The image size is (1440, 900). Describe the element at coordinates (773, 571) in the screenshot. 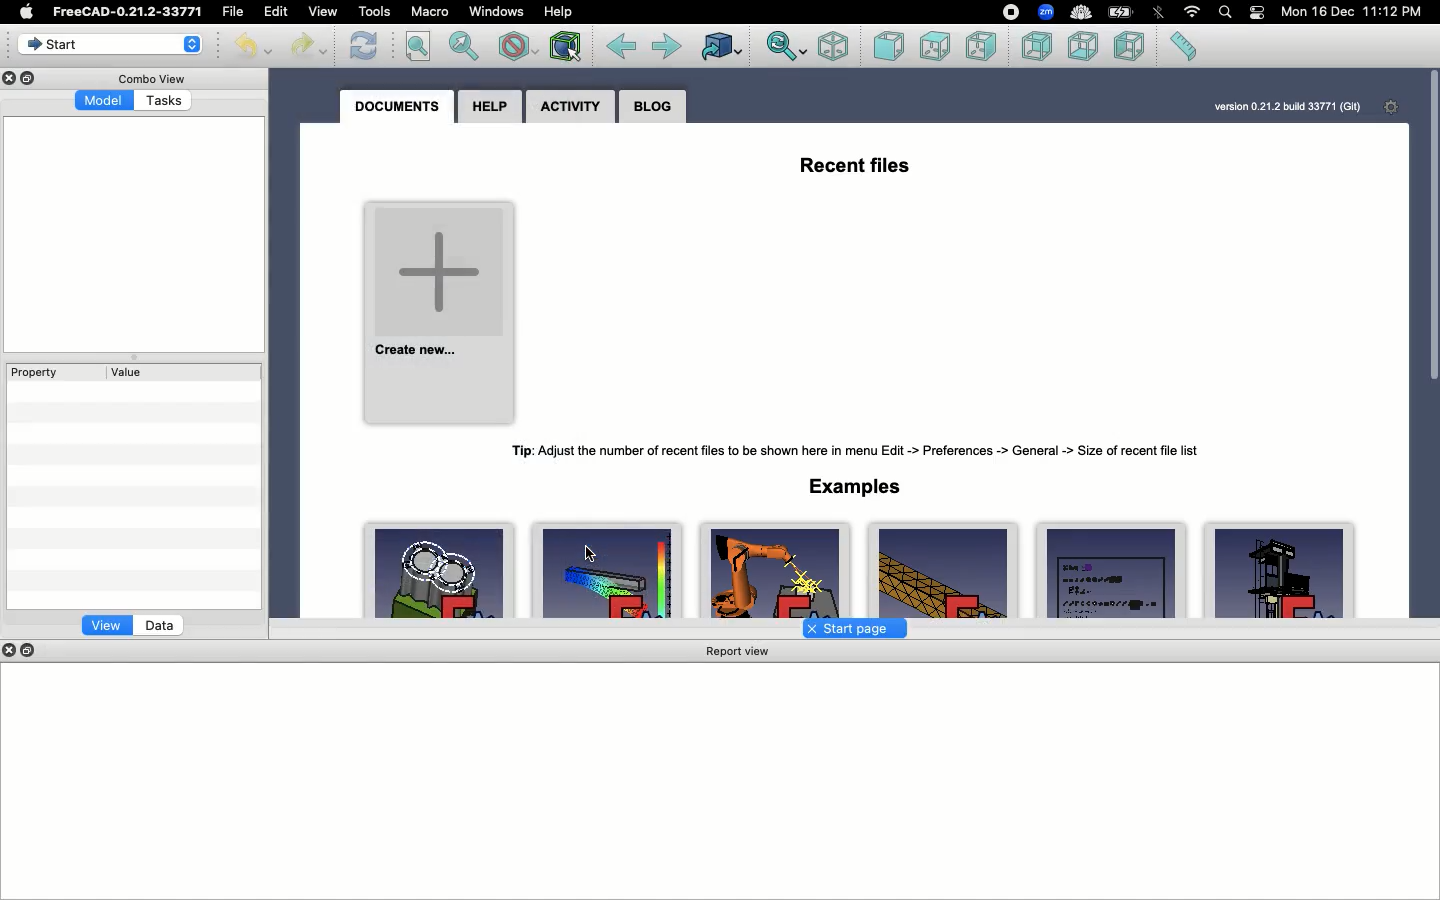

I see `RobotExample.FCStd Jiirgen Riegel 199Kb` at that location.